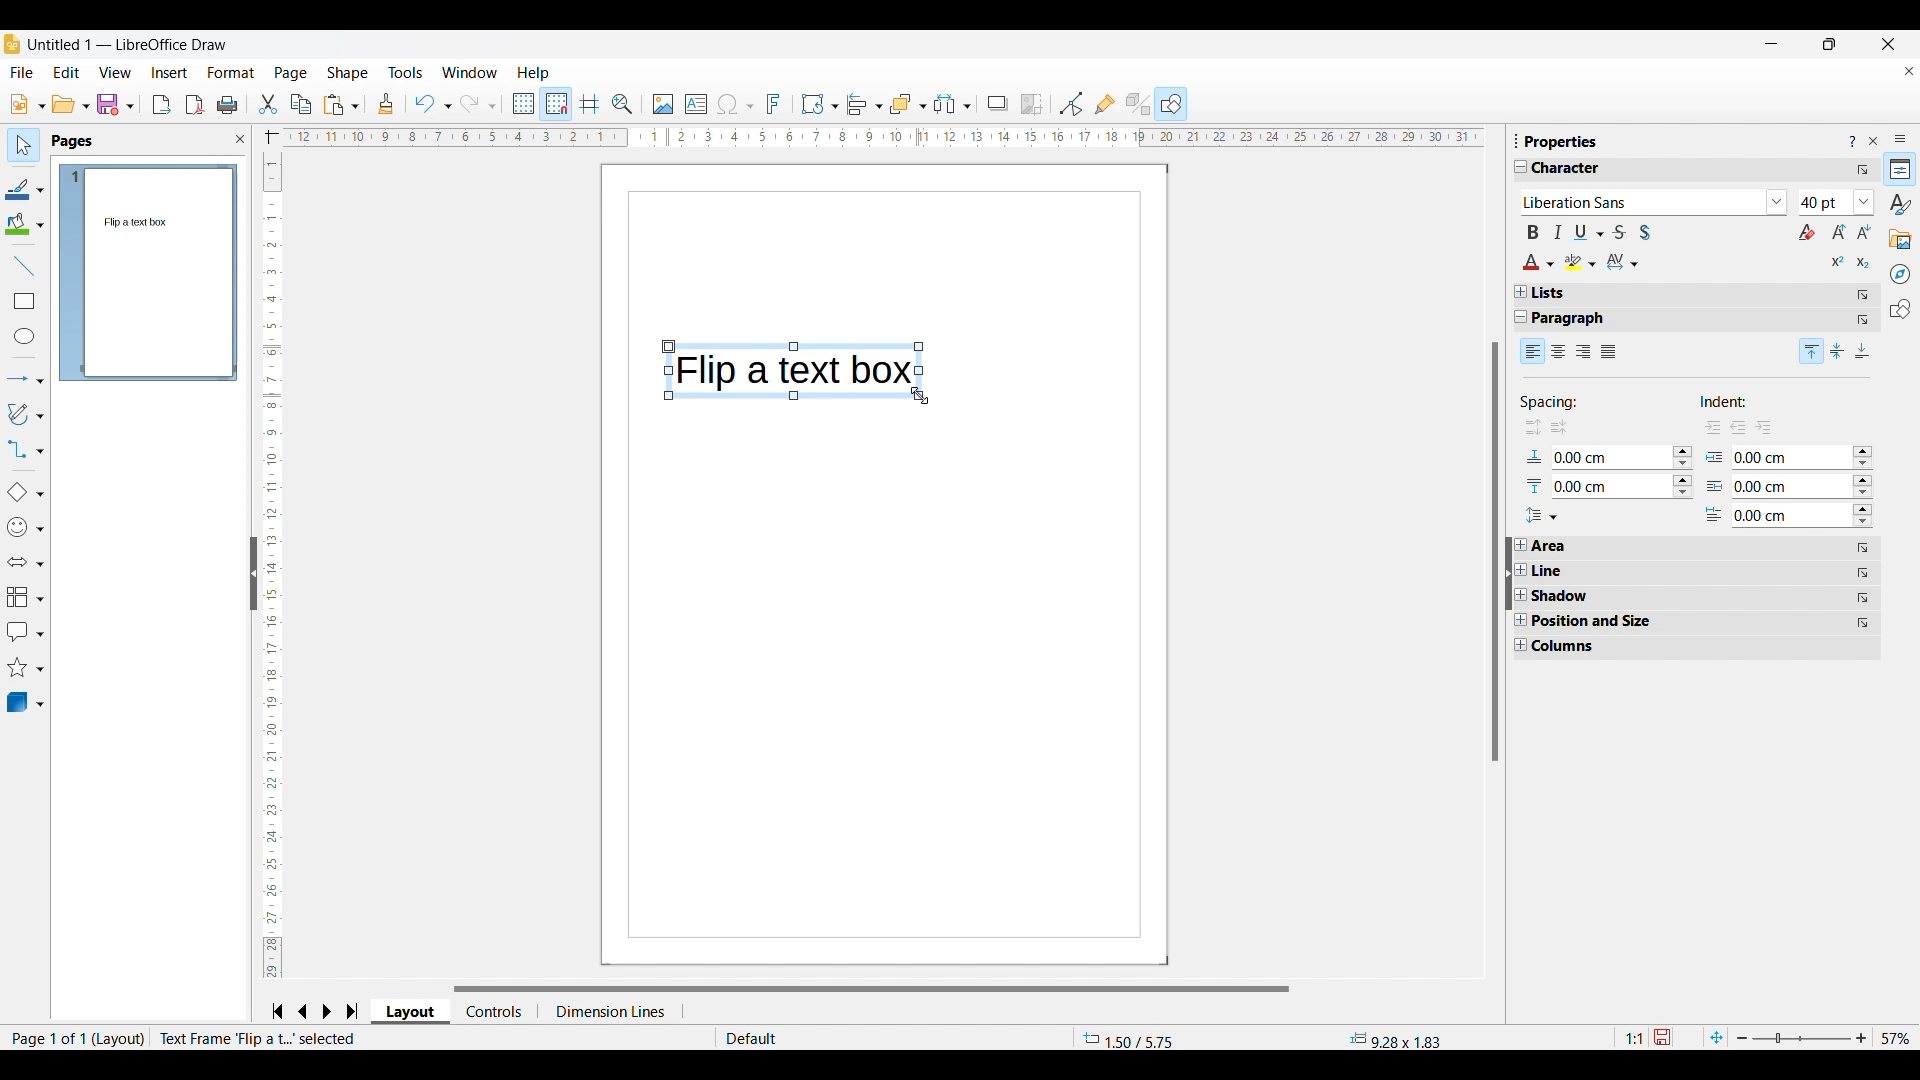 Image resolution: width=1920 pixels, height=1080 pixels. What do you see at coordinates (120, 1039) in the screenshot?
I see `layout` at bounding box center [120, 1039].